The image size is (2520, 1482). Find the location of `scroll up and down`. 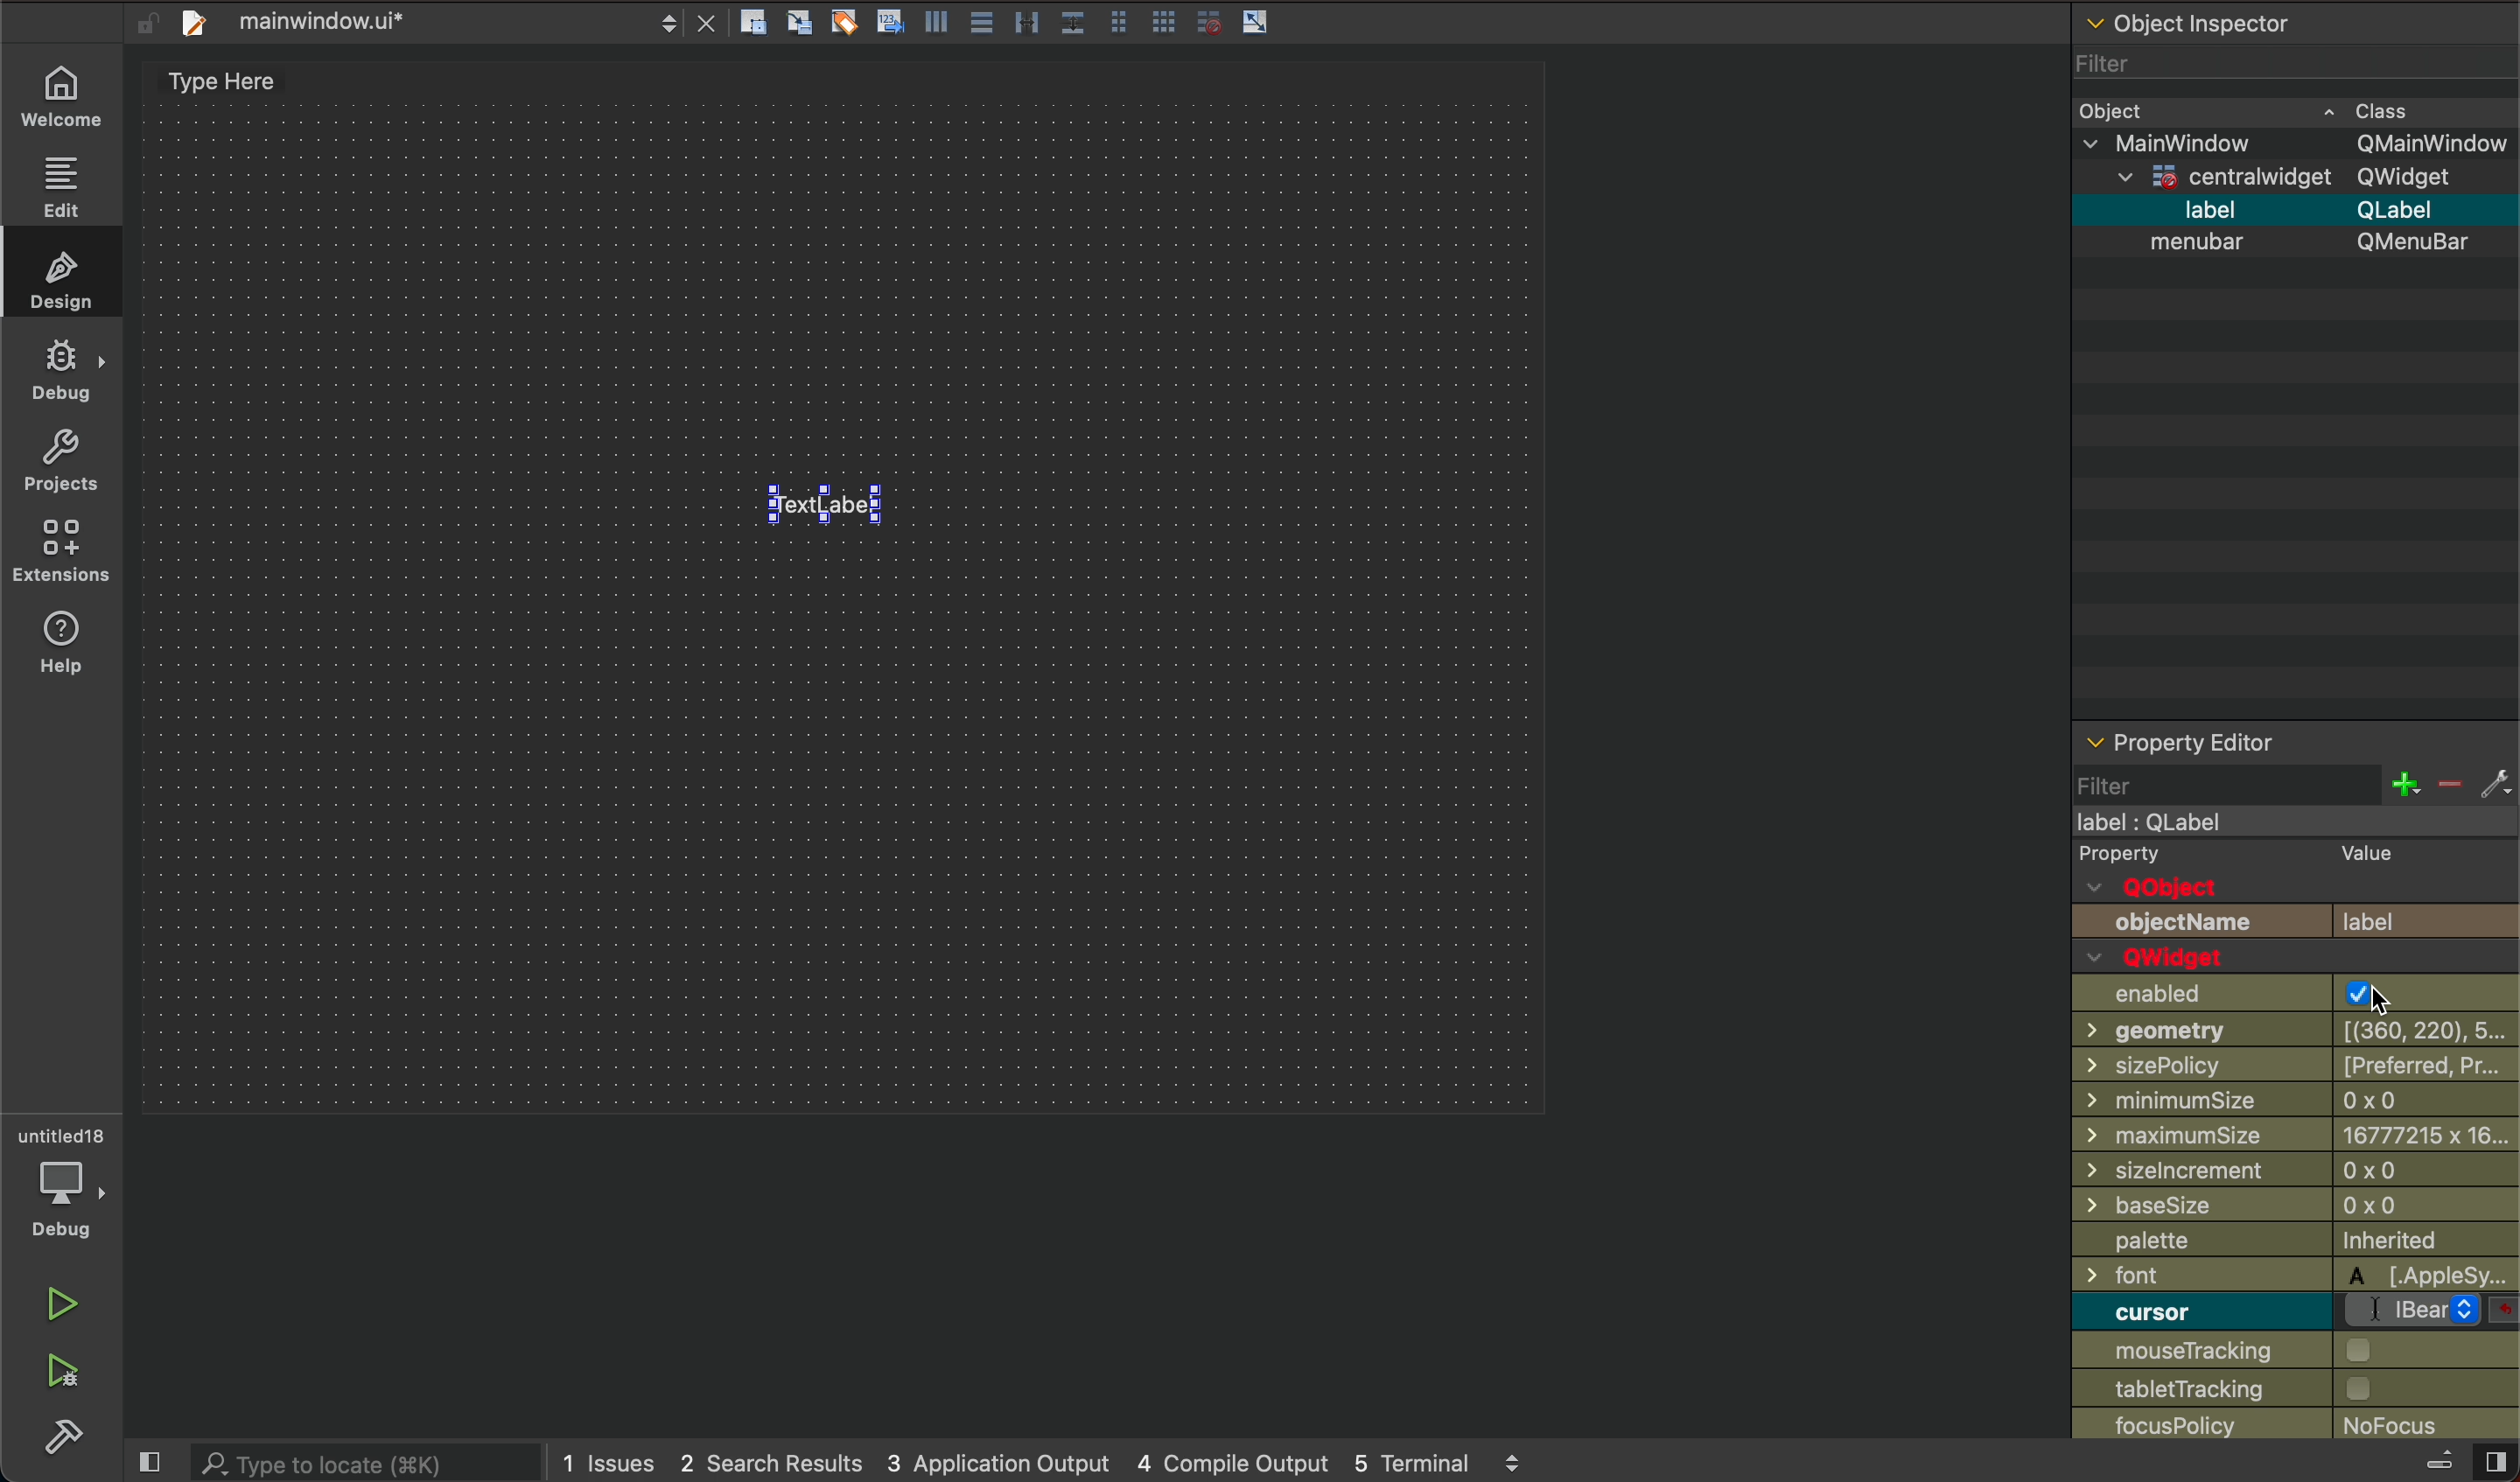

scroll up and down is located at coordinates (1515, 1461).